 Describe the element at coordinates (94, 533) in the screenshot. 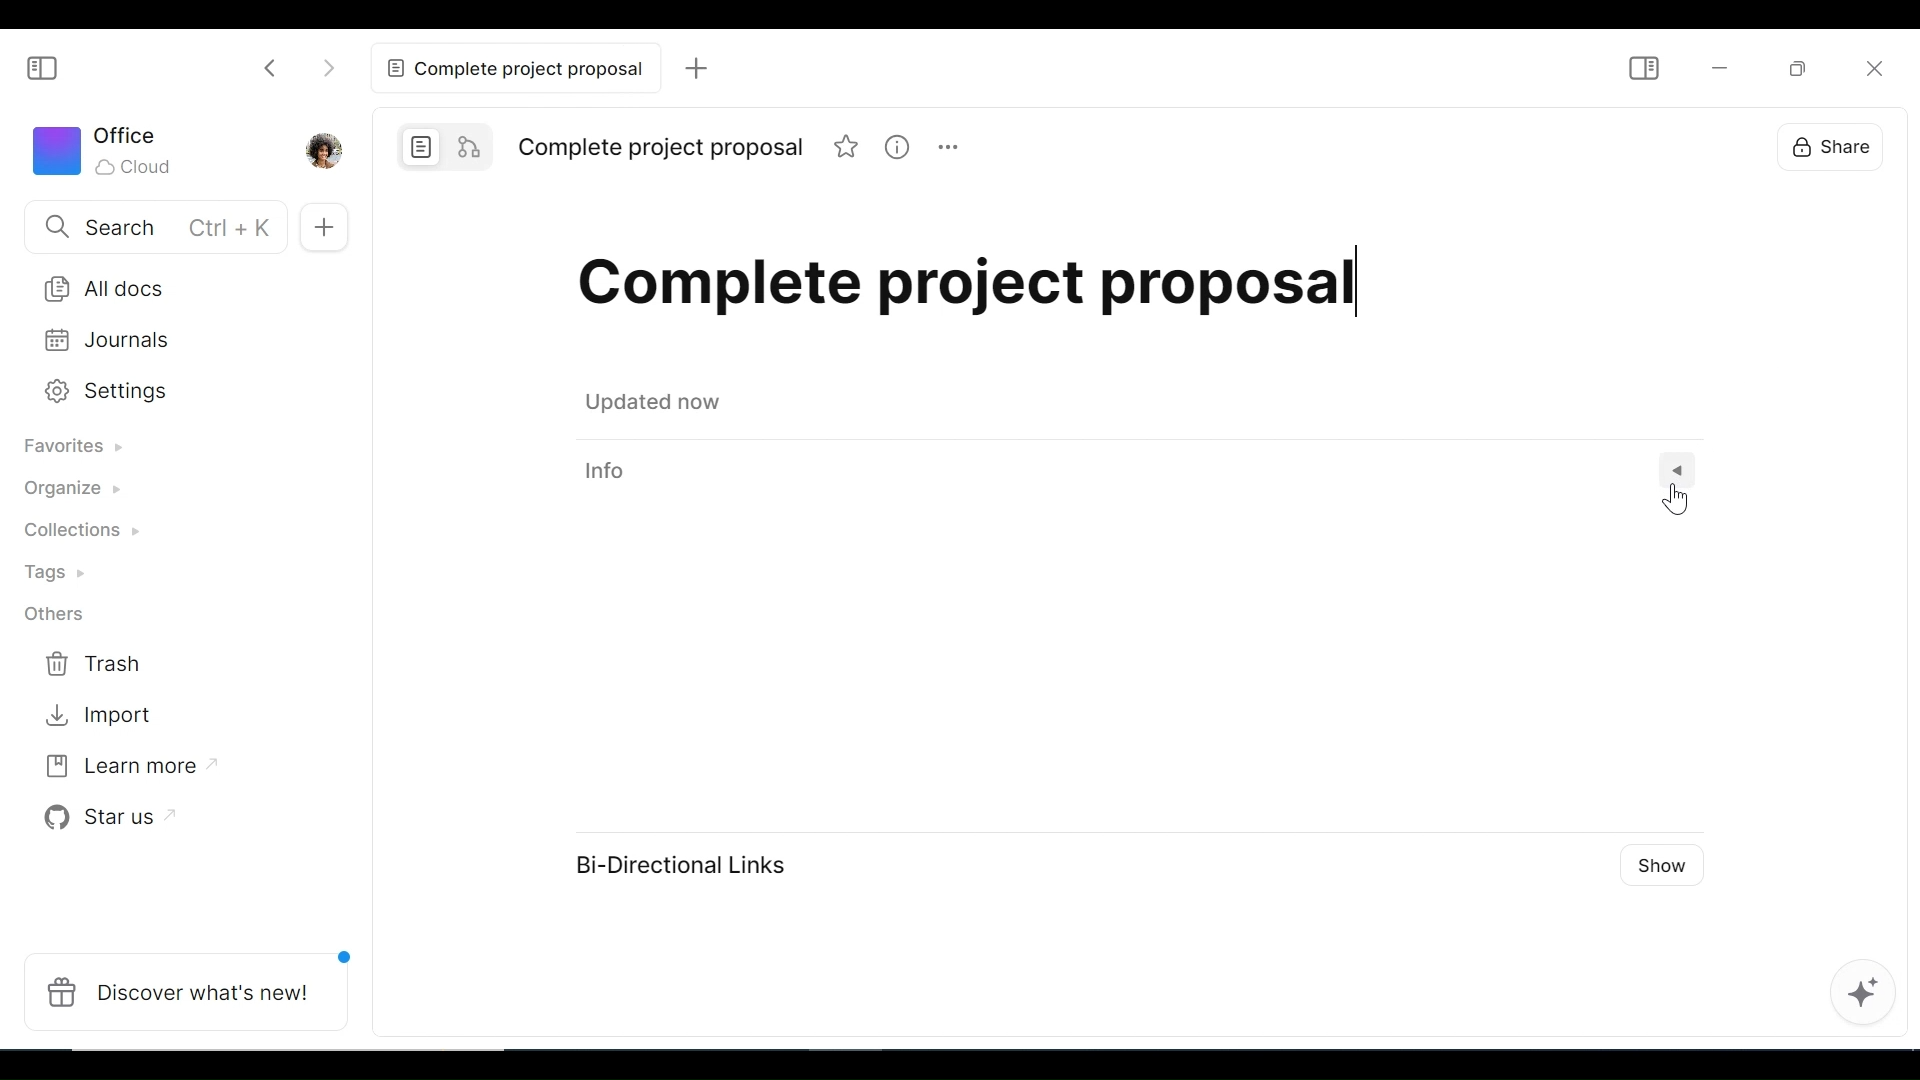

I see `Collections` at that location.